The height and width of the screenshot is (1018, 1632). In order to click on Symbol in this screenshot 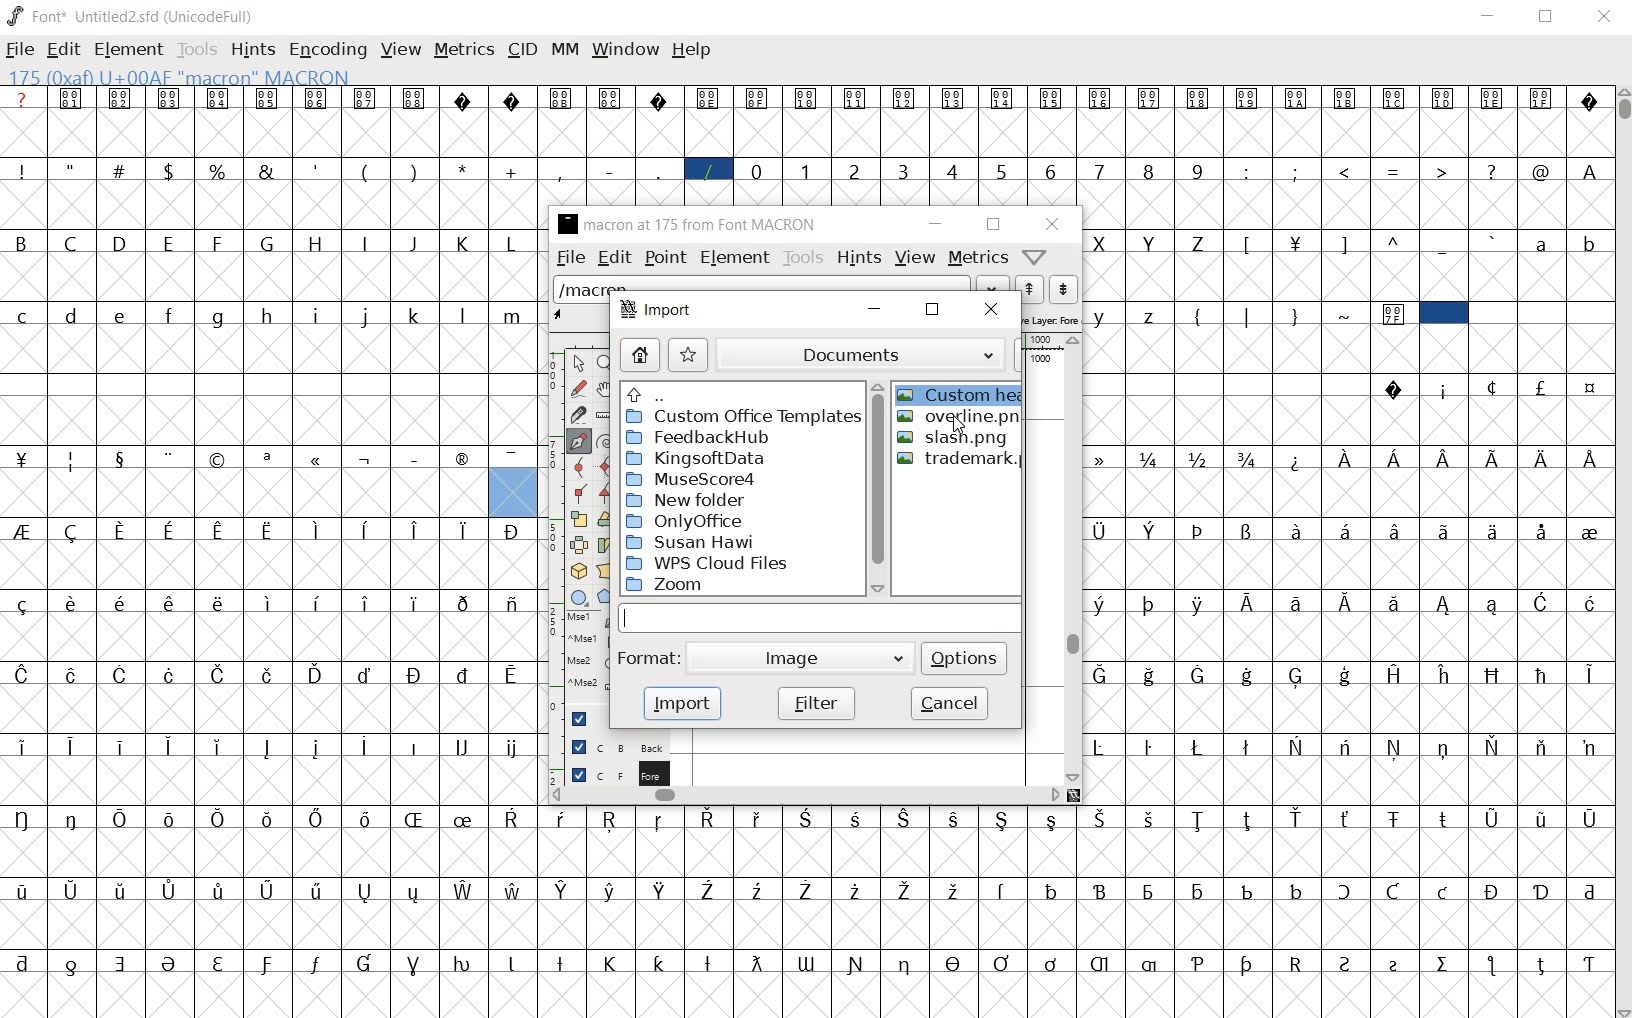, I will do `click(1298, 675)`.